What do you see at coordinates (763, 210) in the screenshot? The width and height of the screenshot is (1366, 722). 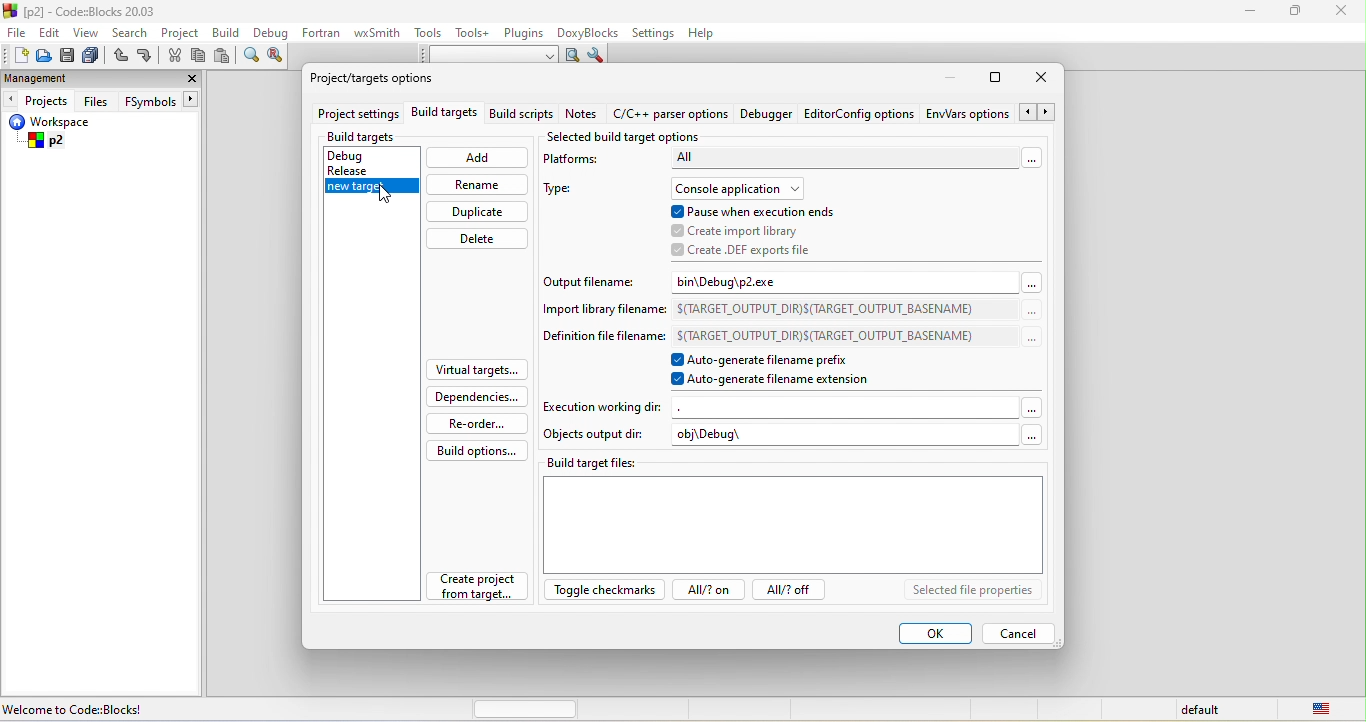 I see `pause when execution ends` at bounding box center [763, 210].